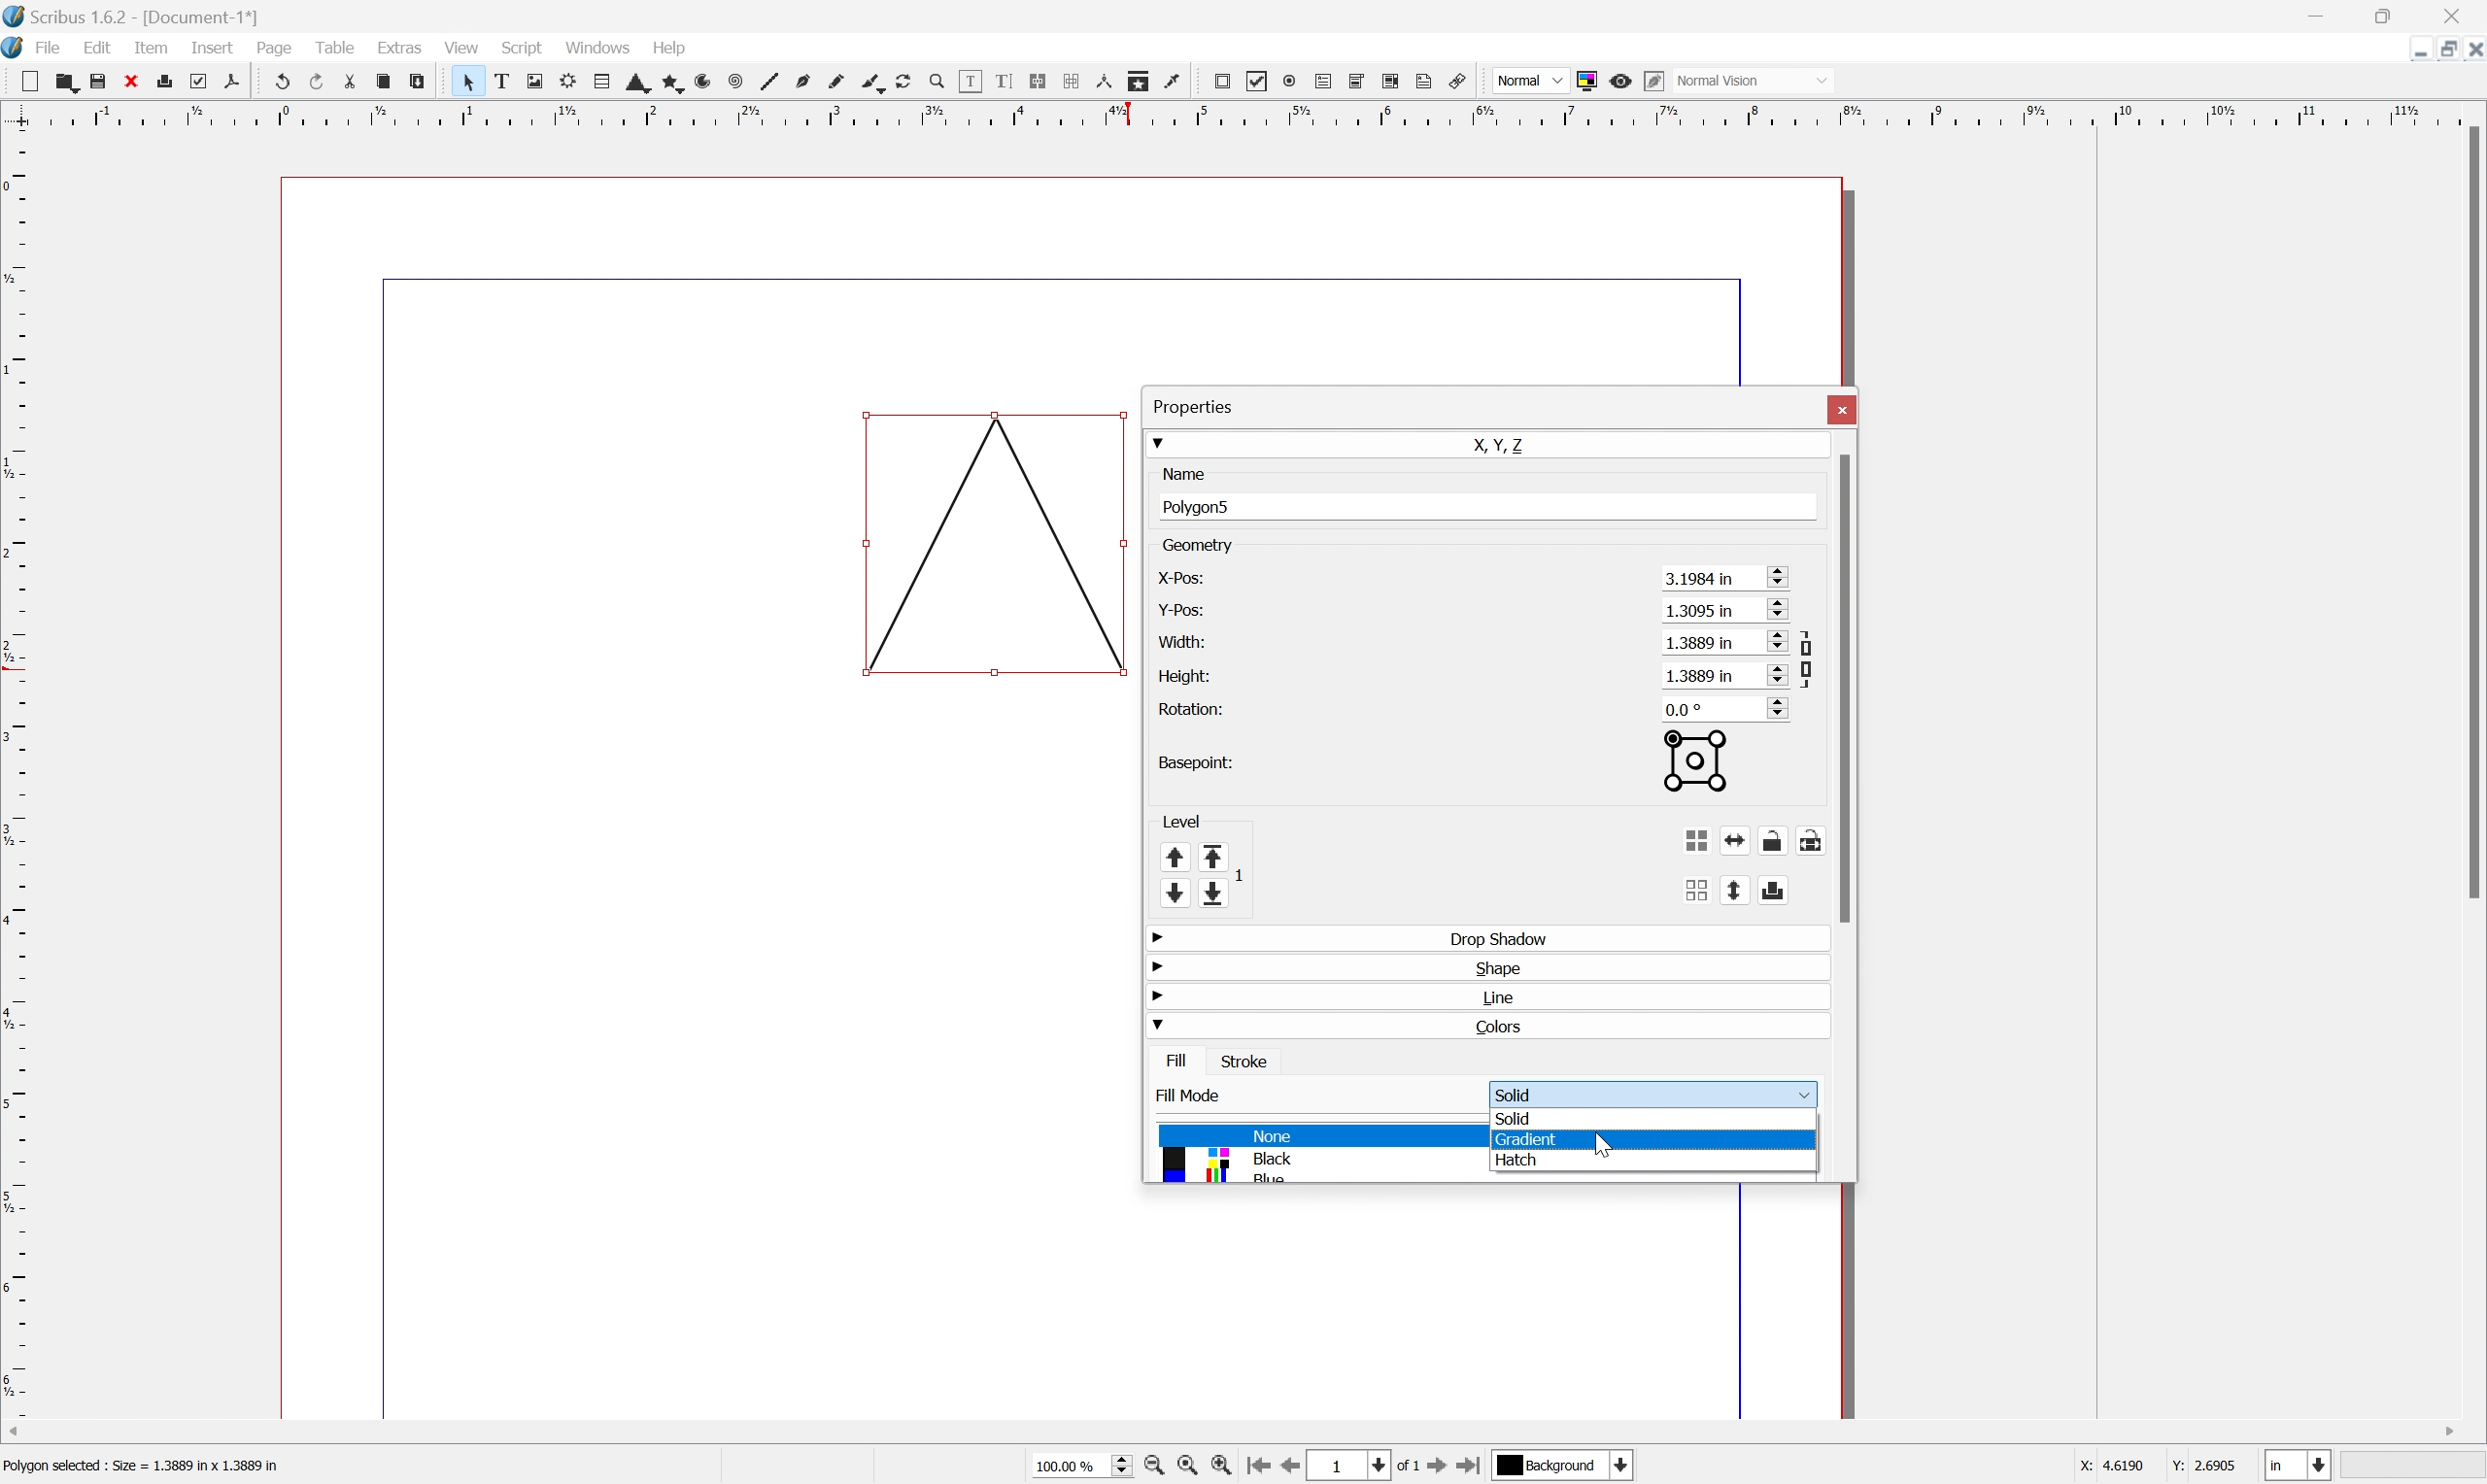 The height and width of the screenshot is (1484, 2487). I want to click on Link Text frames, so click(1034, 81).